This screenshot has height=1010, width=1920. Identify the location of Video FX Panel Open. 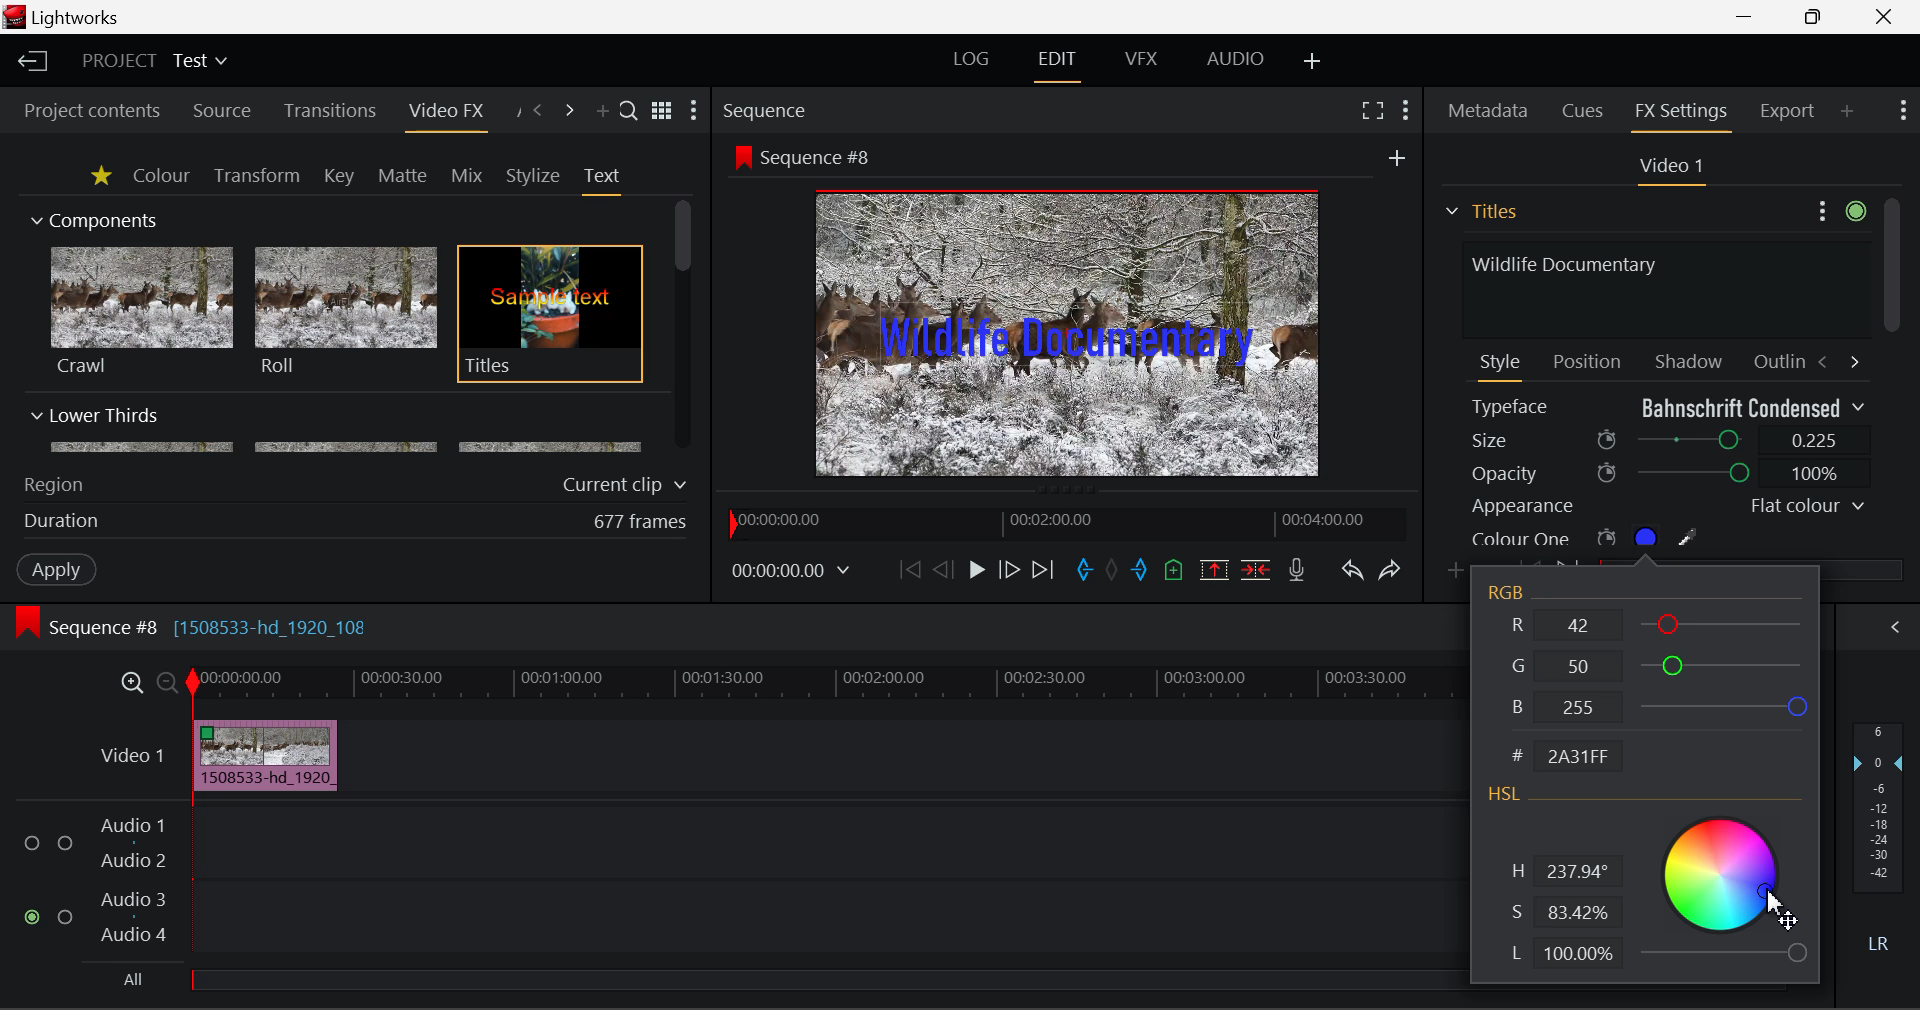
(445, 113).